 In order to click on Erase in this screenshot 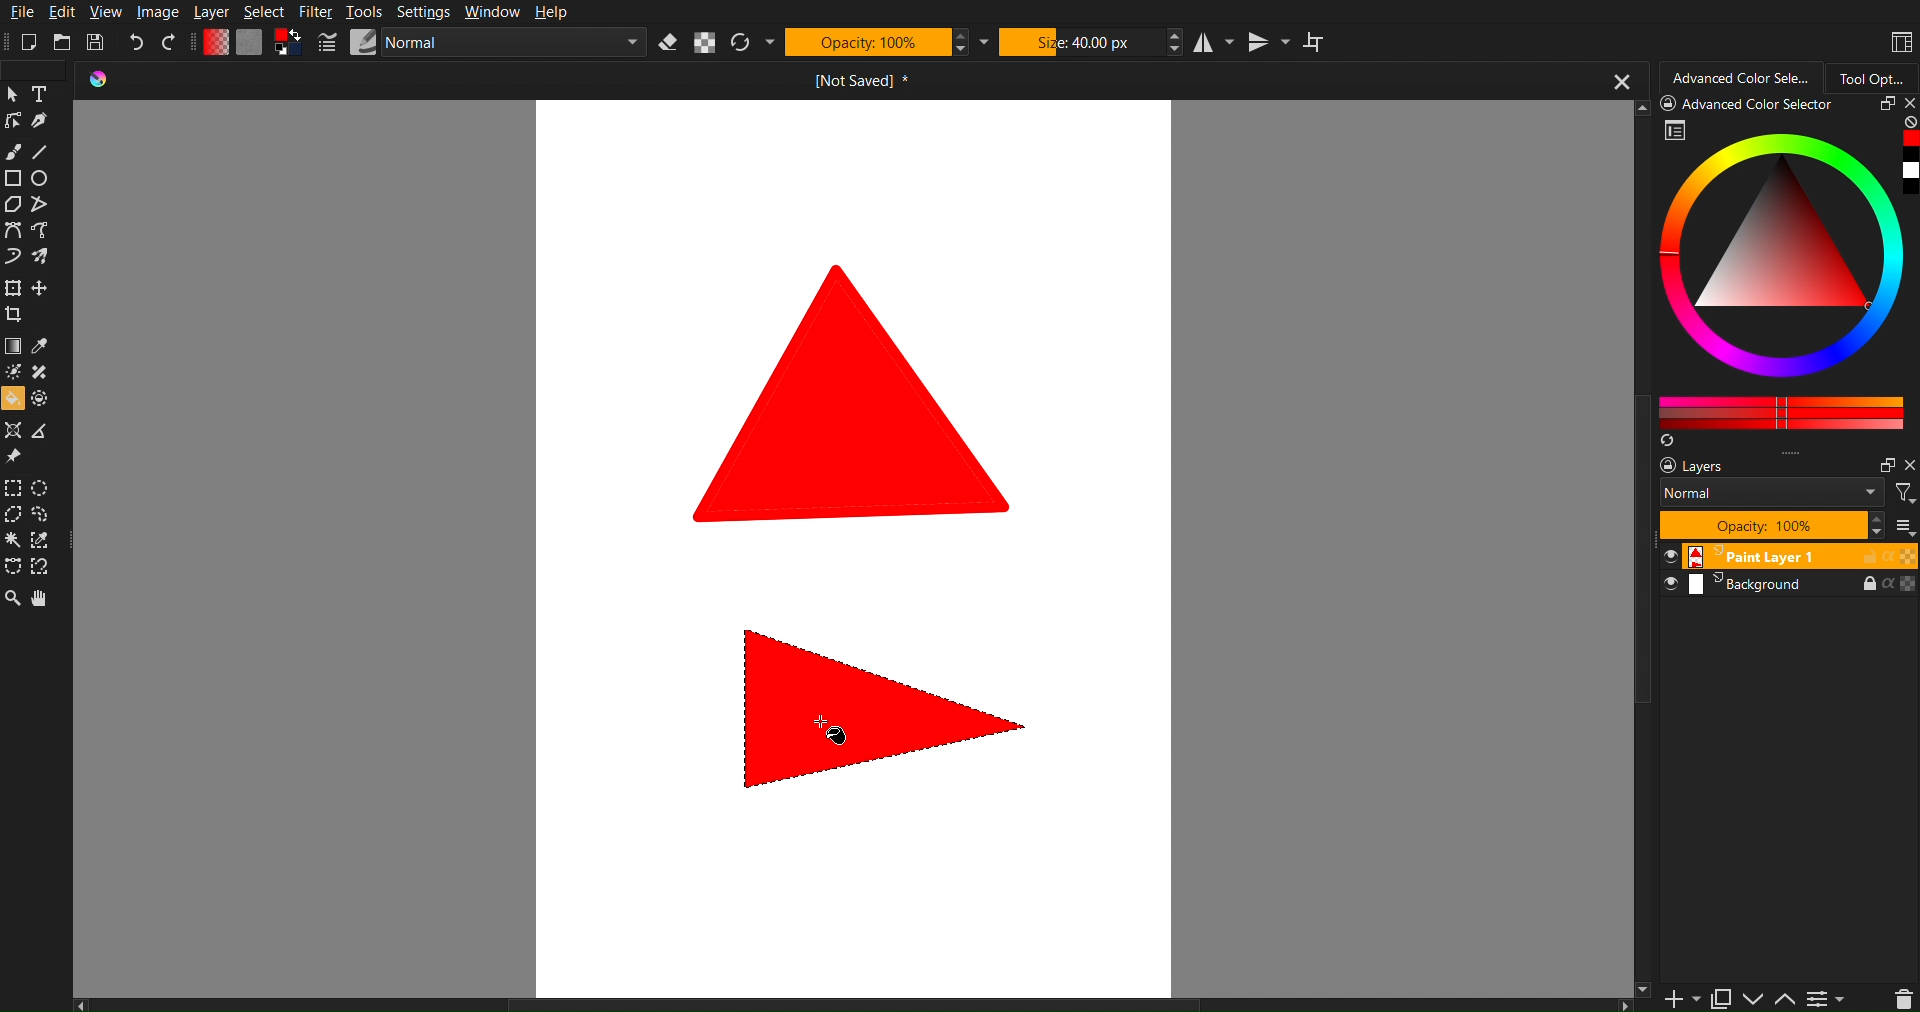, I will do `click(672, 46)`.